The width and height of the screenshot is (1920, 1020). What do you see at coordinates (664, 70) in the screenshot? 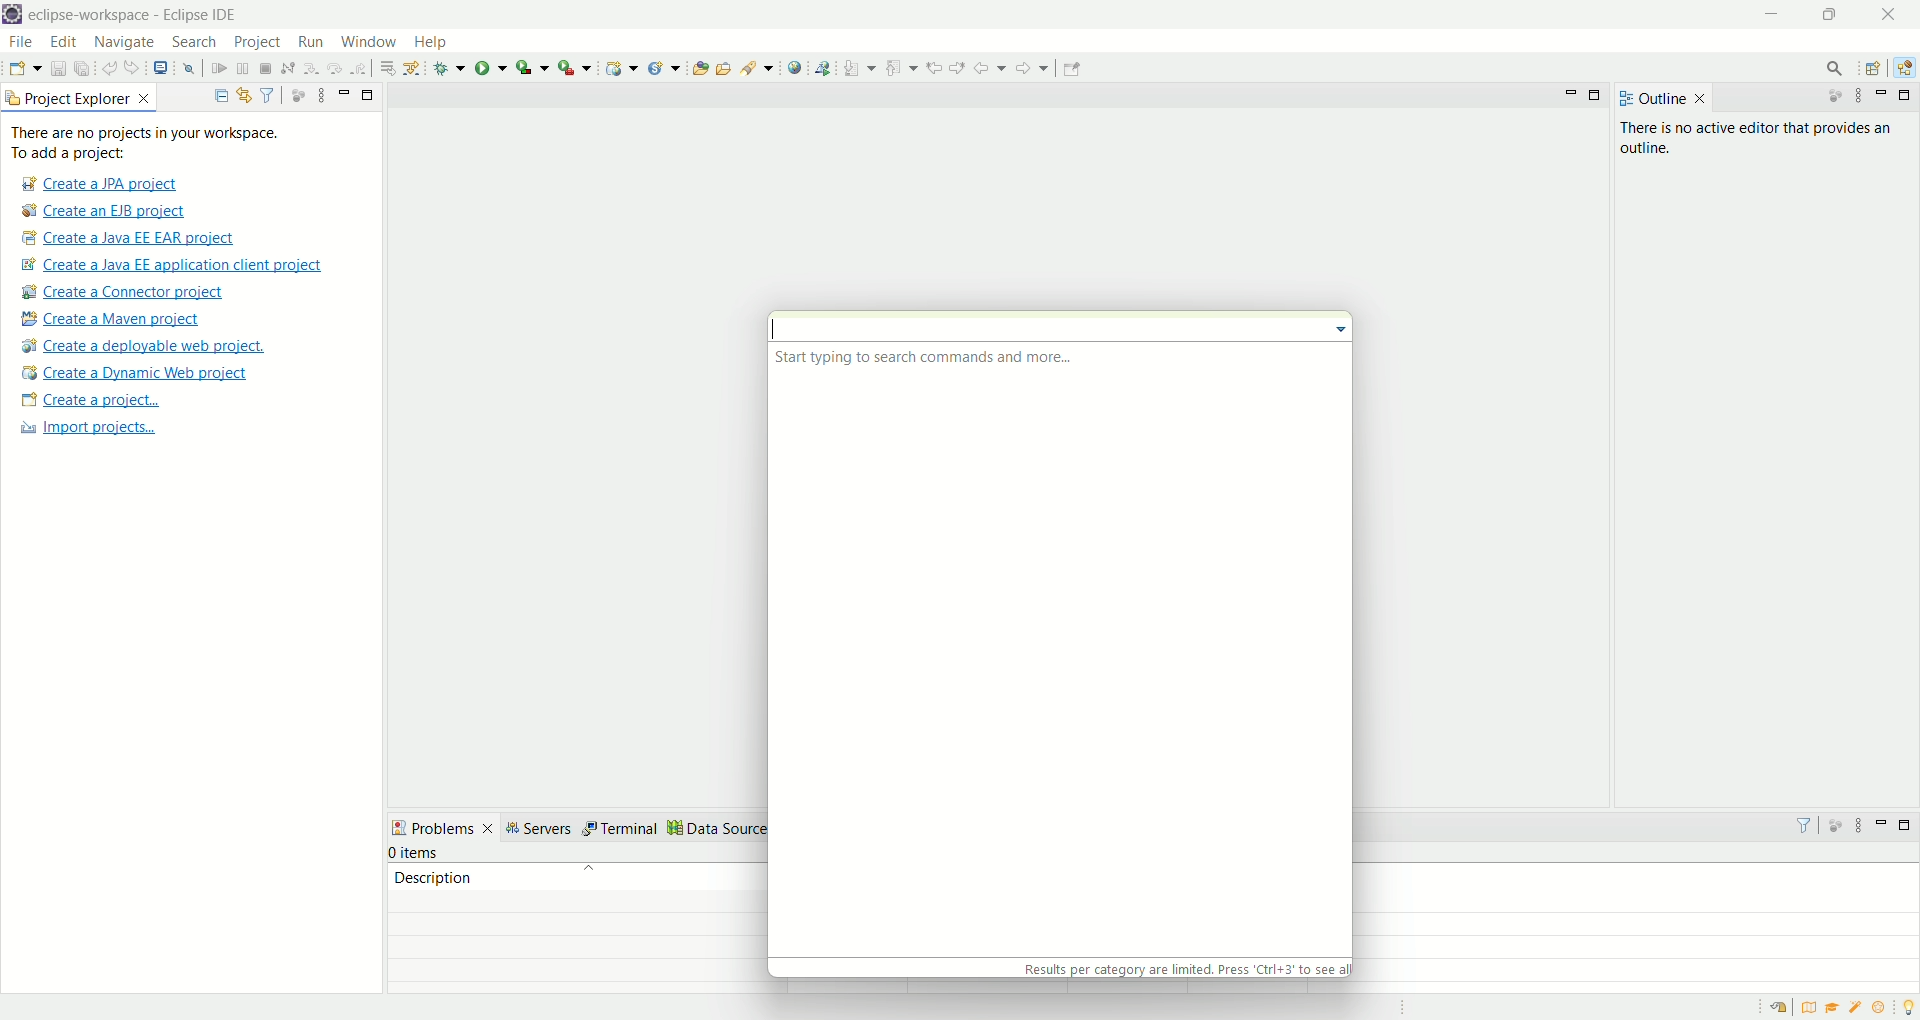
I see `create a new Java servlet` at bounding box center [664, 70].